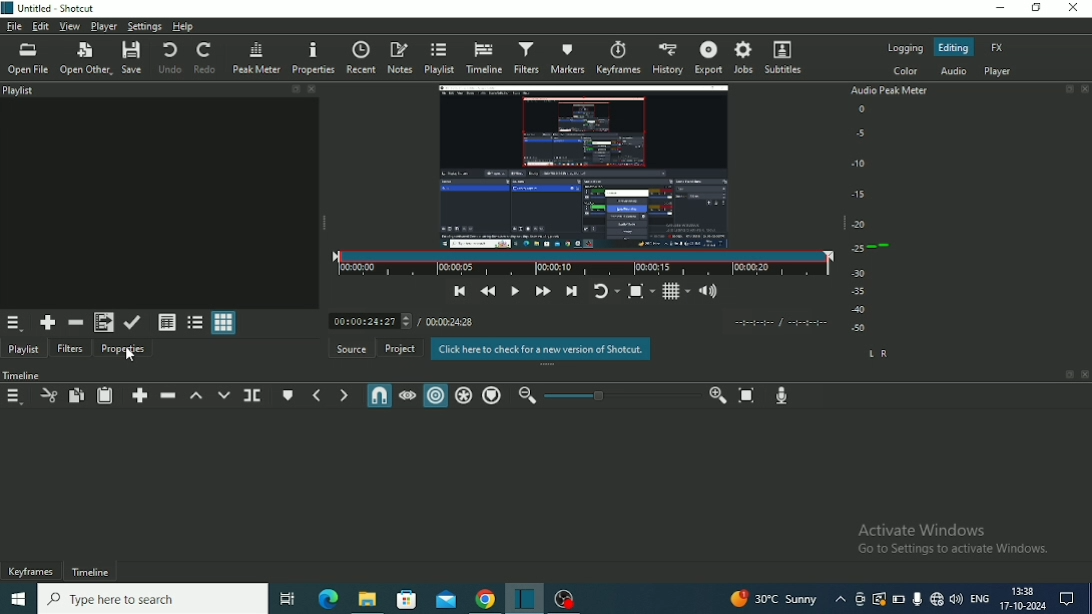 Image resolution: width=1092 pixels, height=614 pixels. Describe the element at coordinates (1072, 7) in the screenshot. I see `Close` at that location.